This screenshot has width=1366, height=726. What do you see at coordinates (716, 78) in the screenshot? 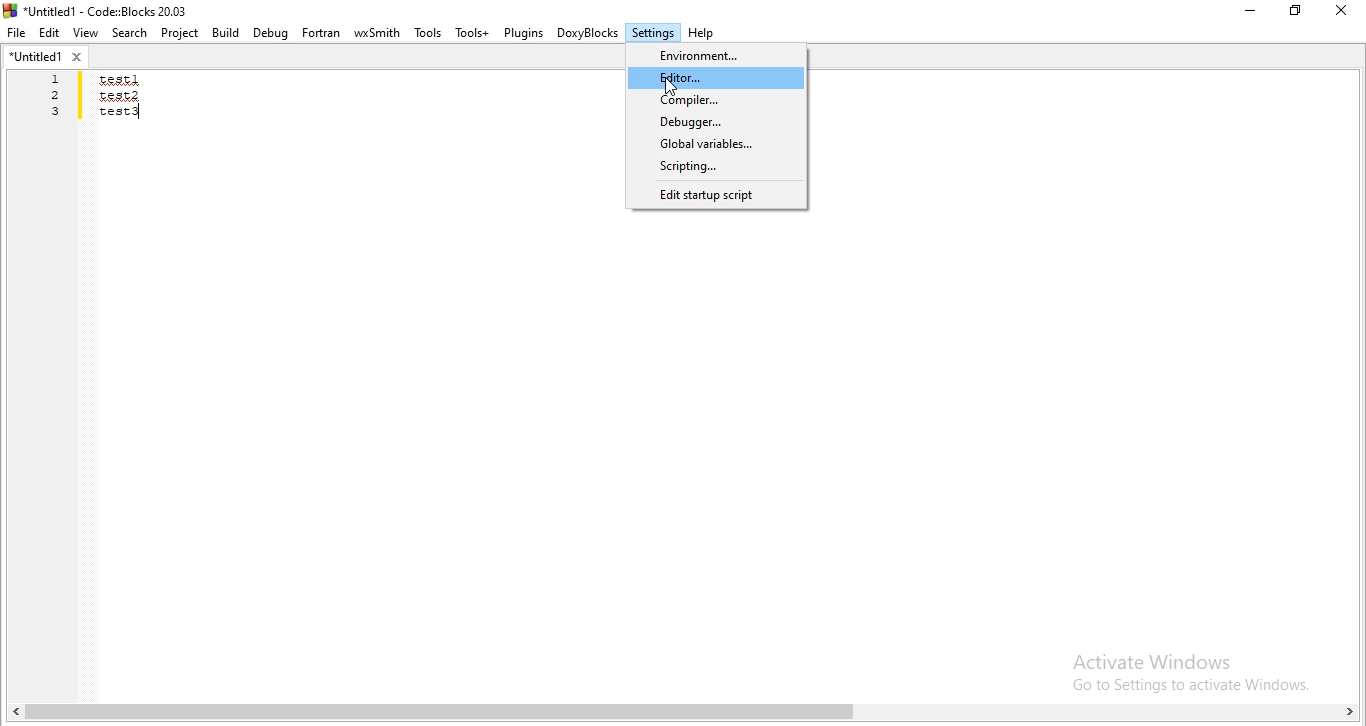
I see `Editor` at bounding box center [716, 78].